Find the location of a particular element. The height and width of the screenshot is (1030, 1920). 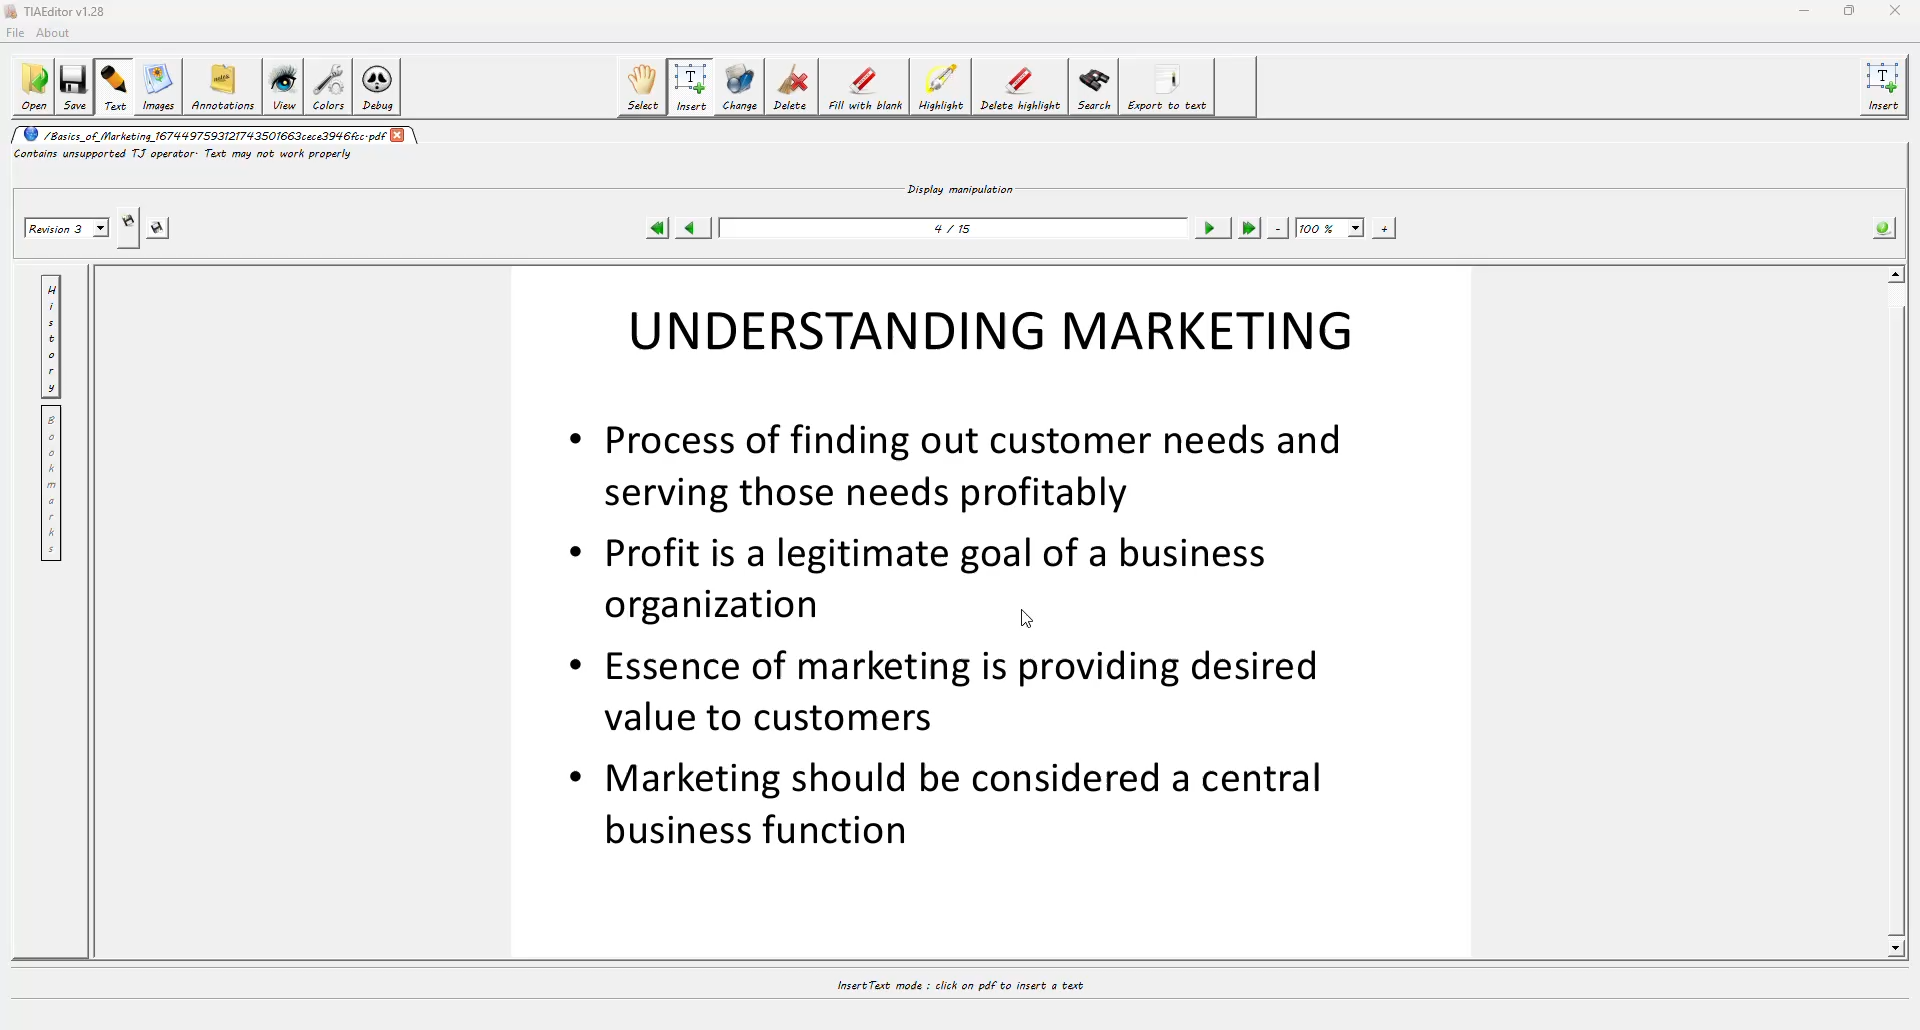

open is located at coordinates (36, 87).